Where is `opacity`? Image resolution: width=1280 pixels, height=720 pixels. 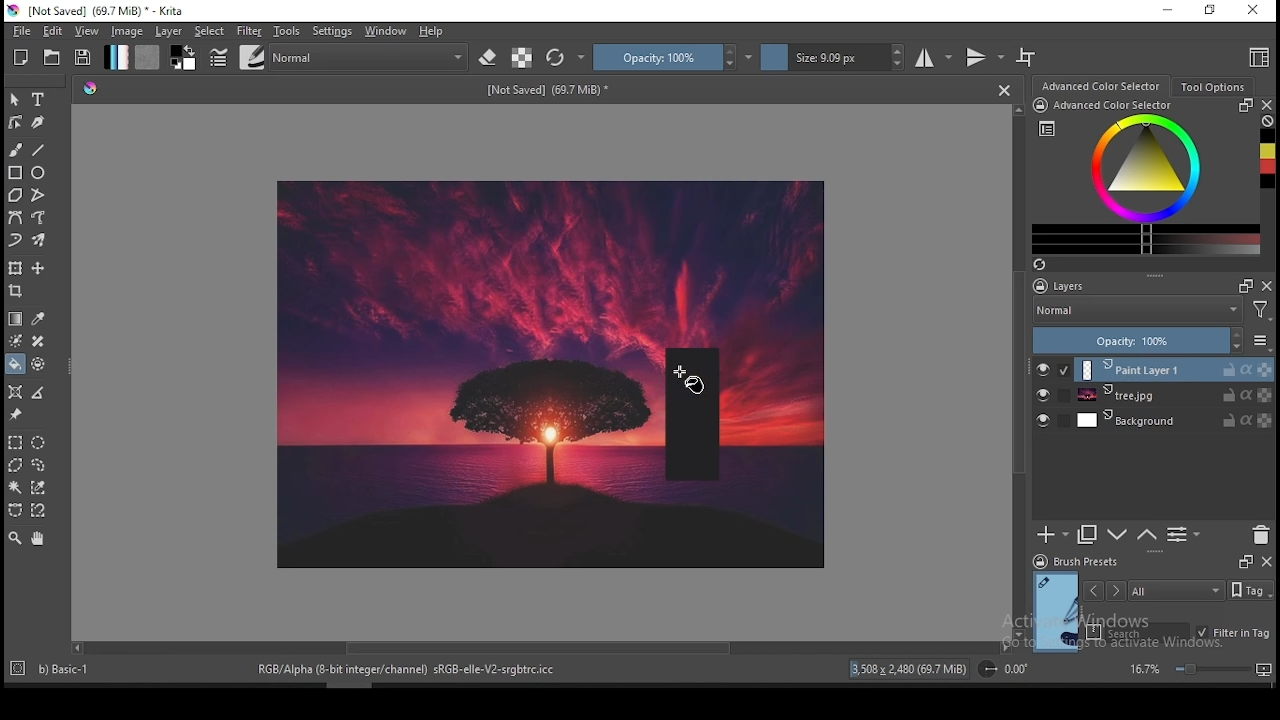 opacity is located at coordinates (1152, 340).